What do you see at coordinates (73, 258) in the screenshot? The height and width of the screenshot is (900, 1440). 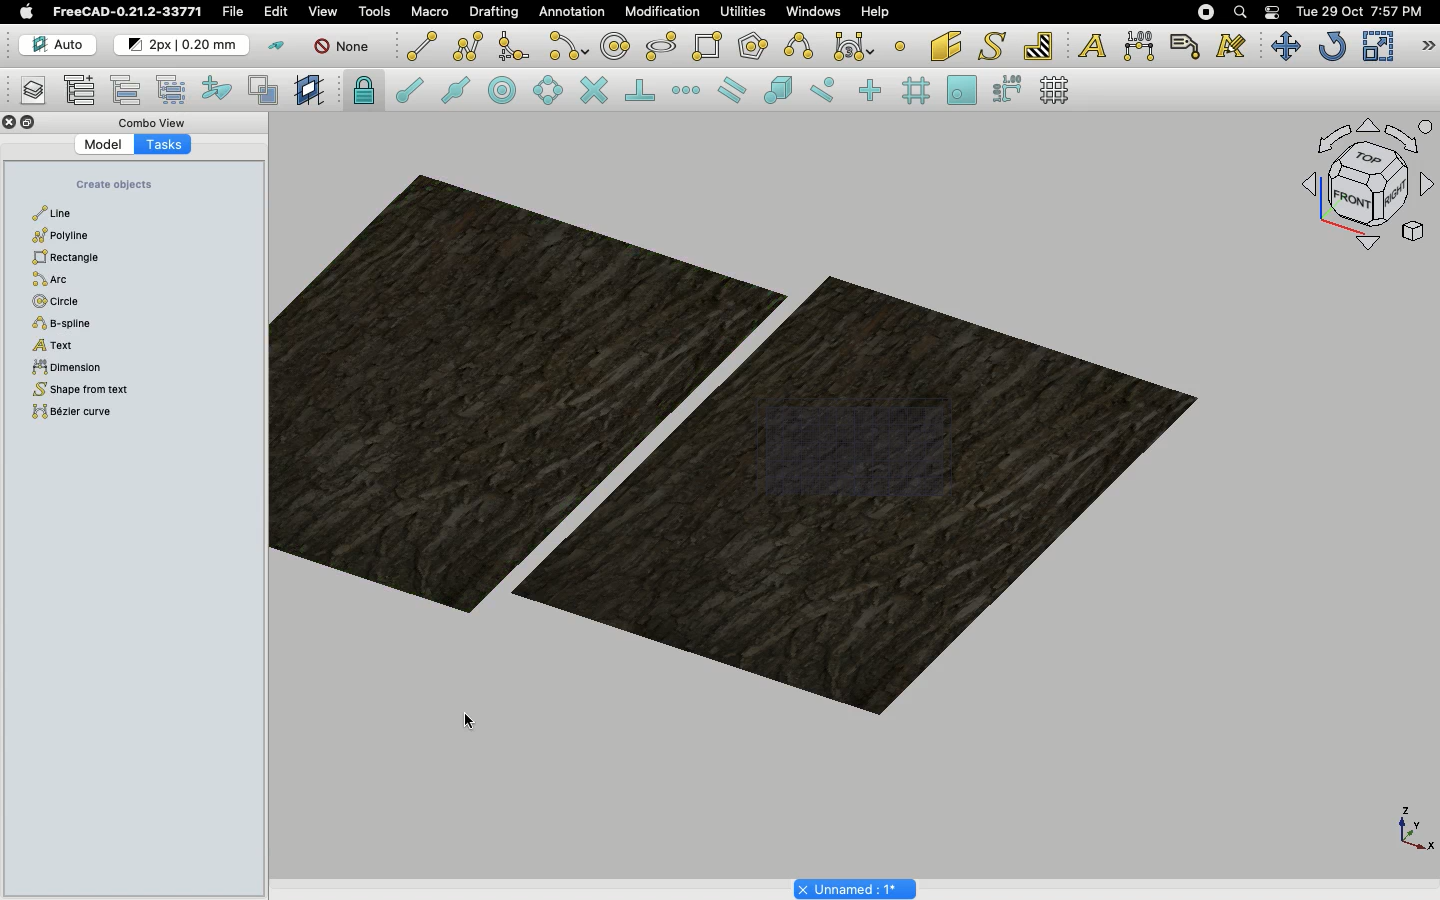 I see `Rectangle` at bounding box center [73, 258].